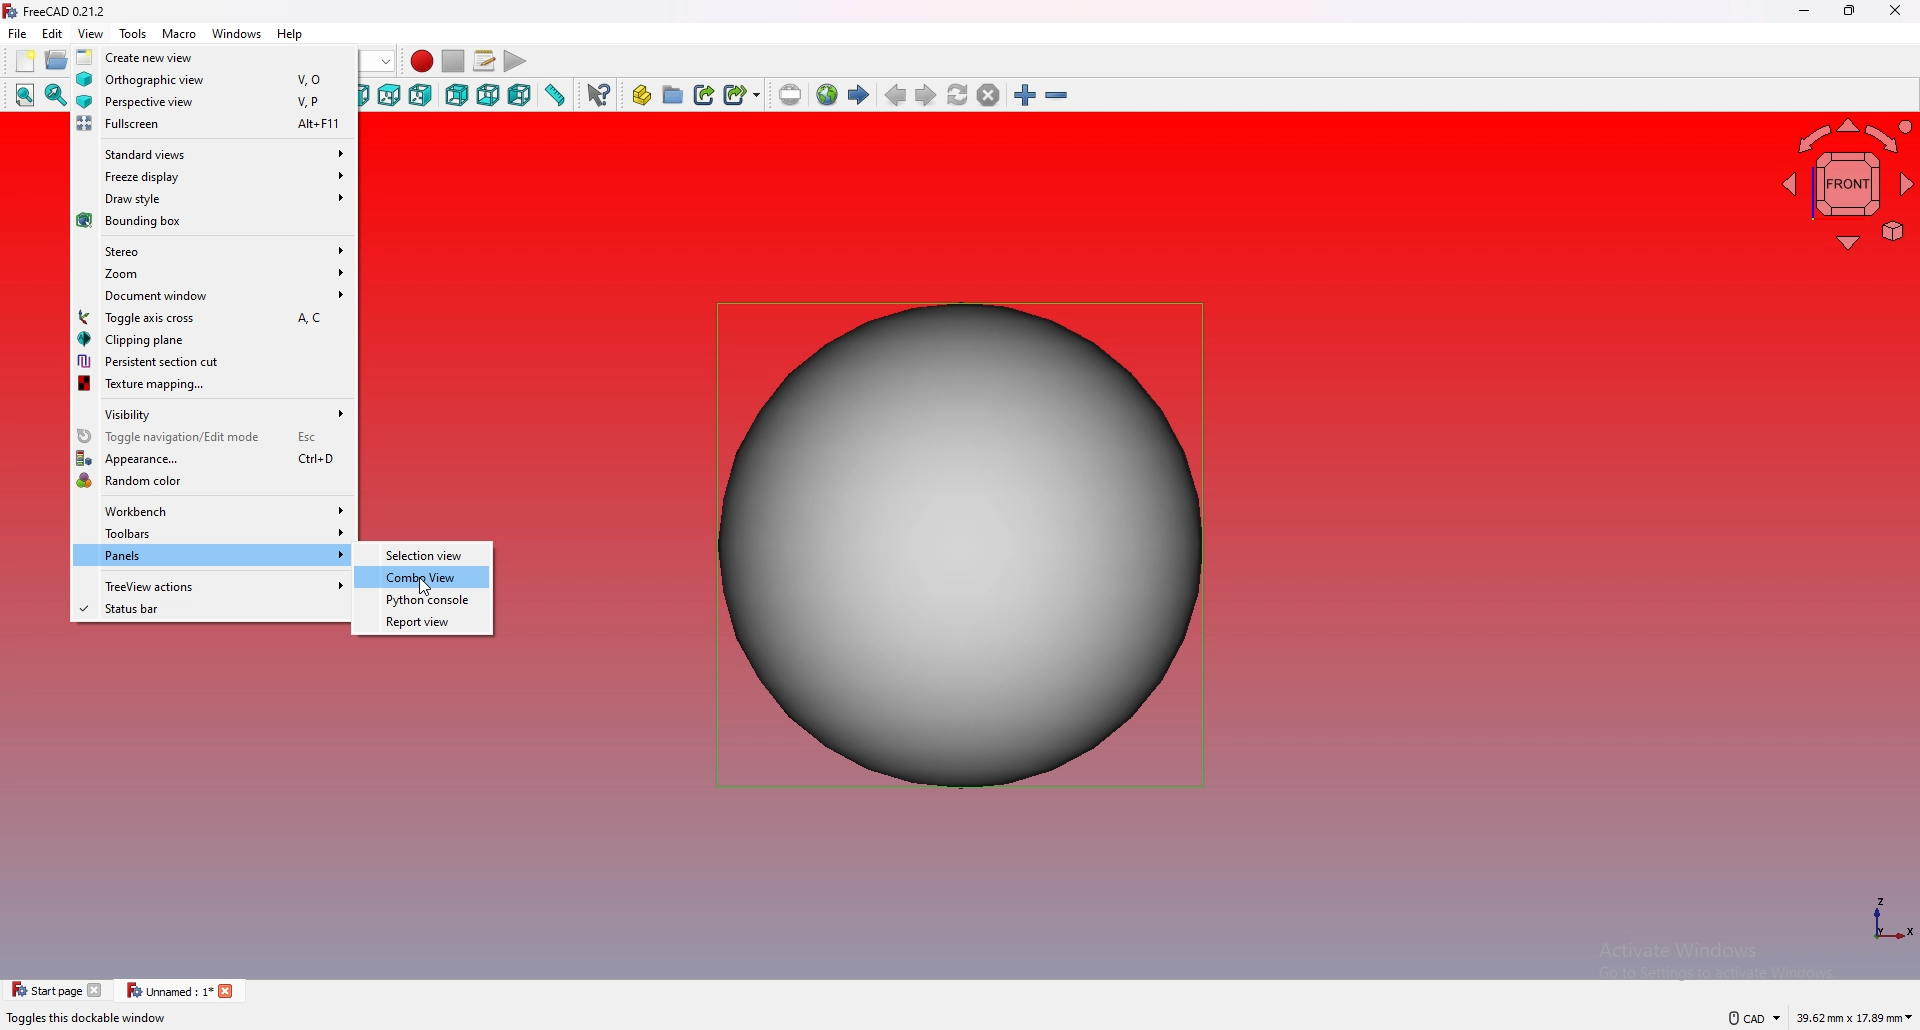 This screenshot has height=1030, width=1920. What do you see at coordinates (456, 95) in the screenshot?
I see `rear` at bounding box center [456, 95].